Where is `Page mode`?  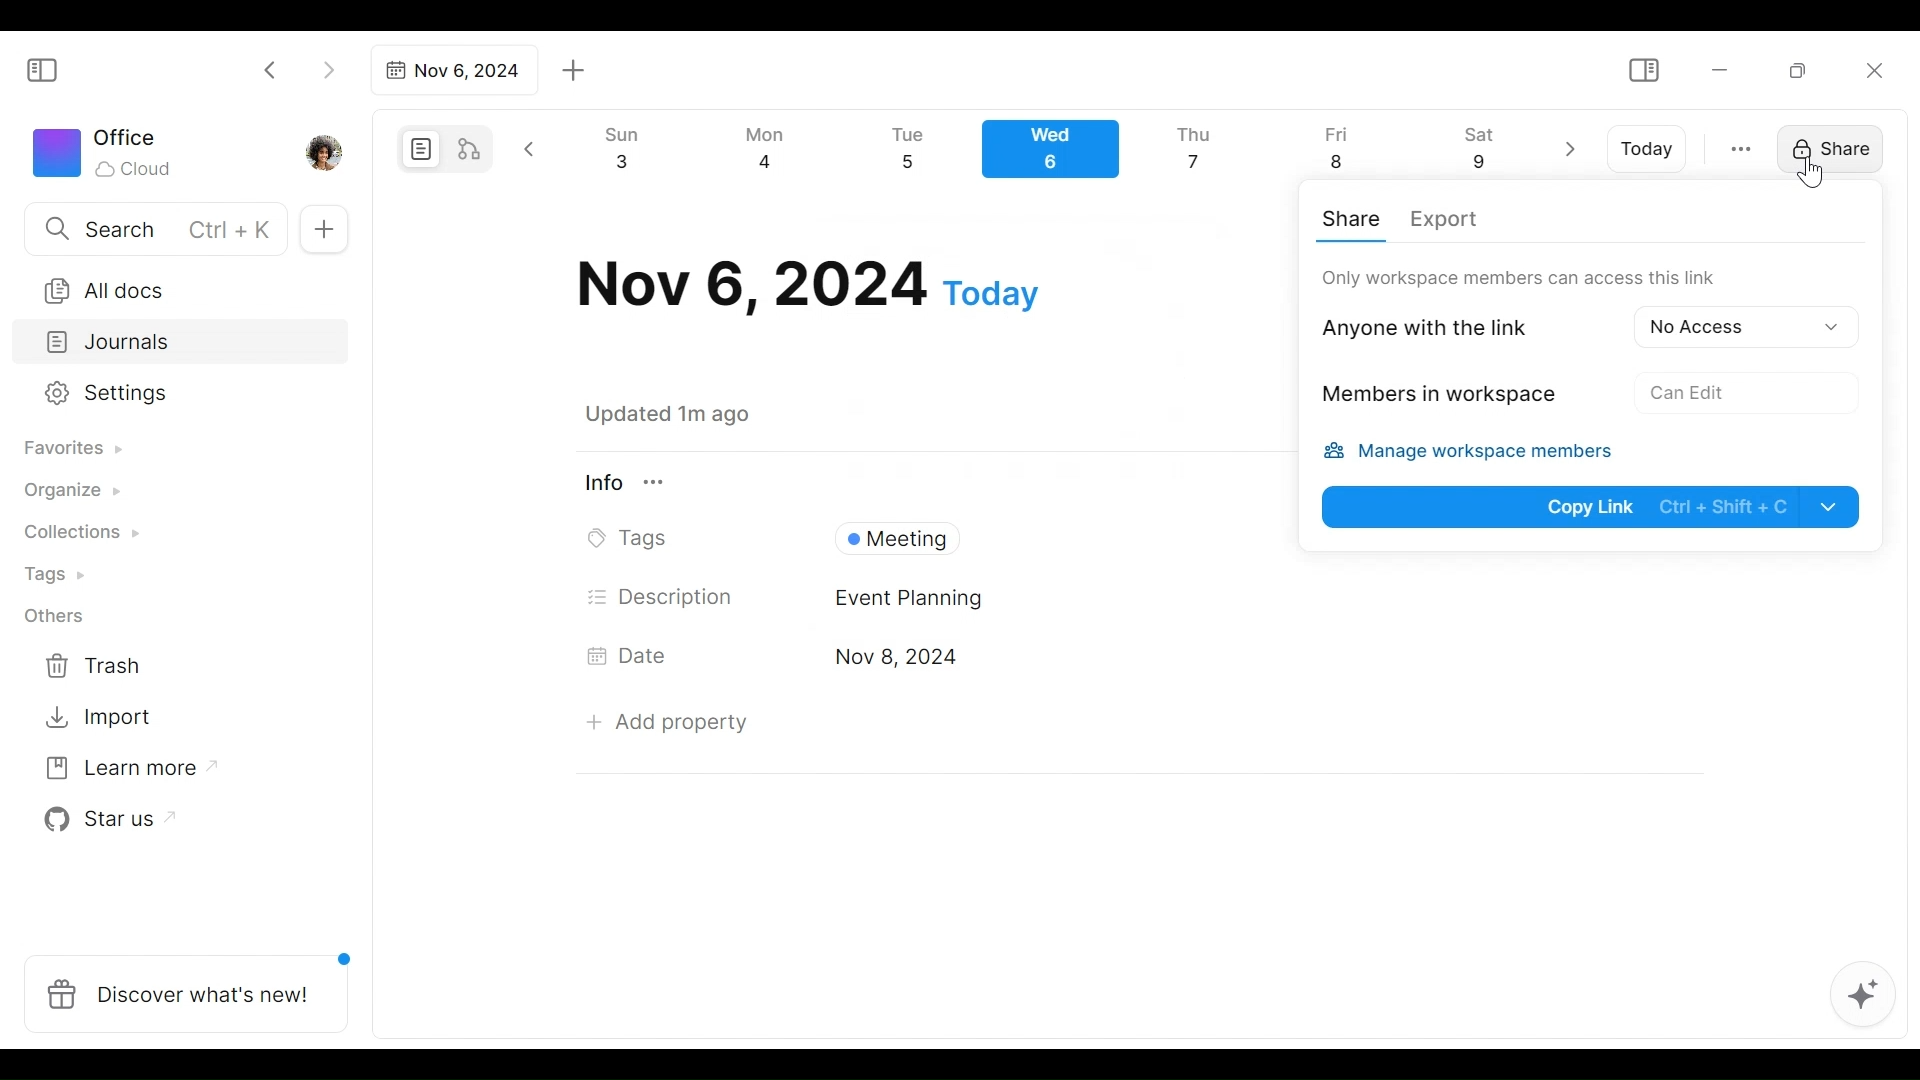 Page mode is located at coordinates (418, 149).